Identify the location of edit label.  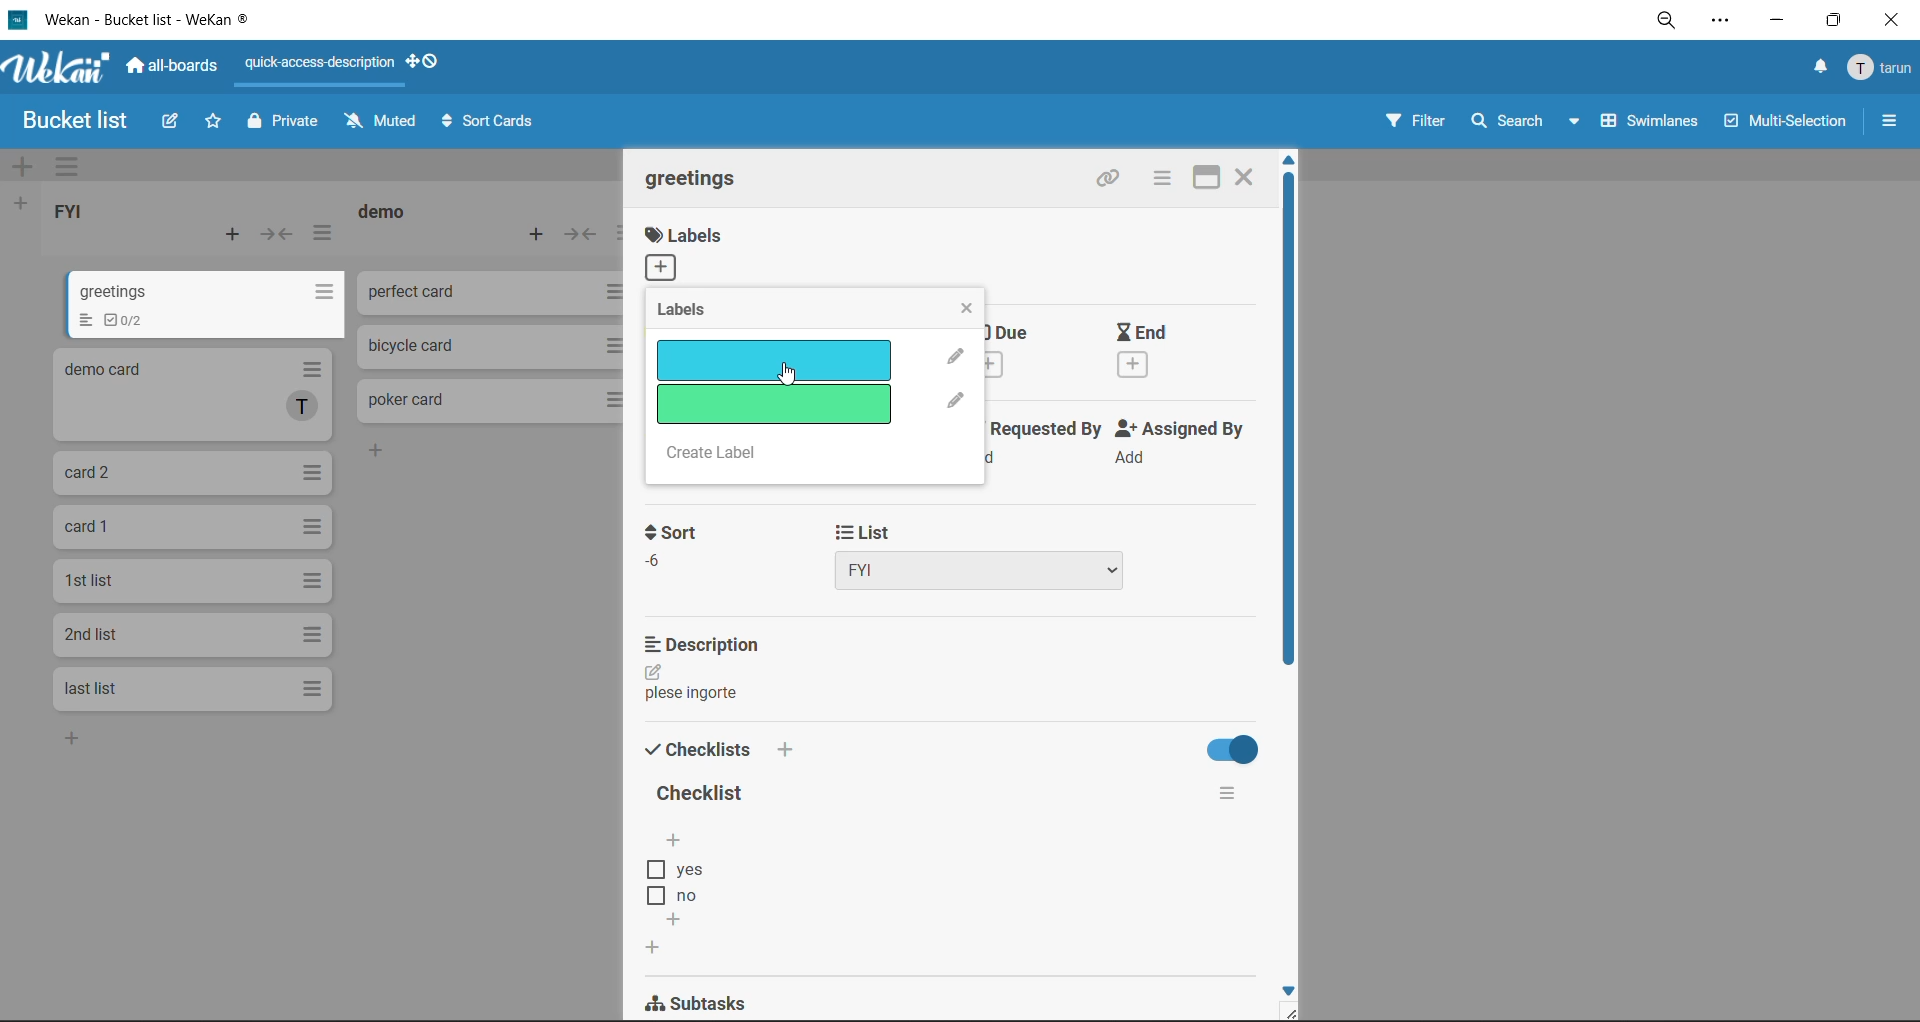
(954, 356).